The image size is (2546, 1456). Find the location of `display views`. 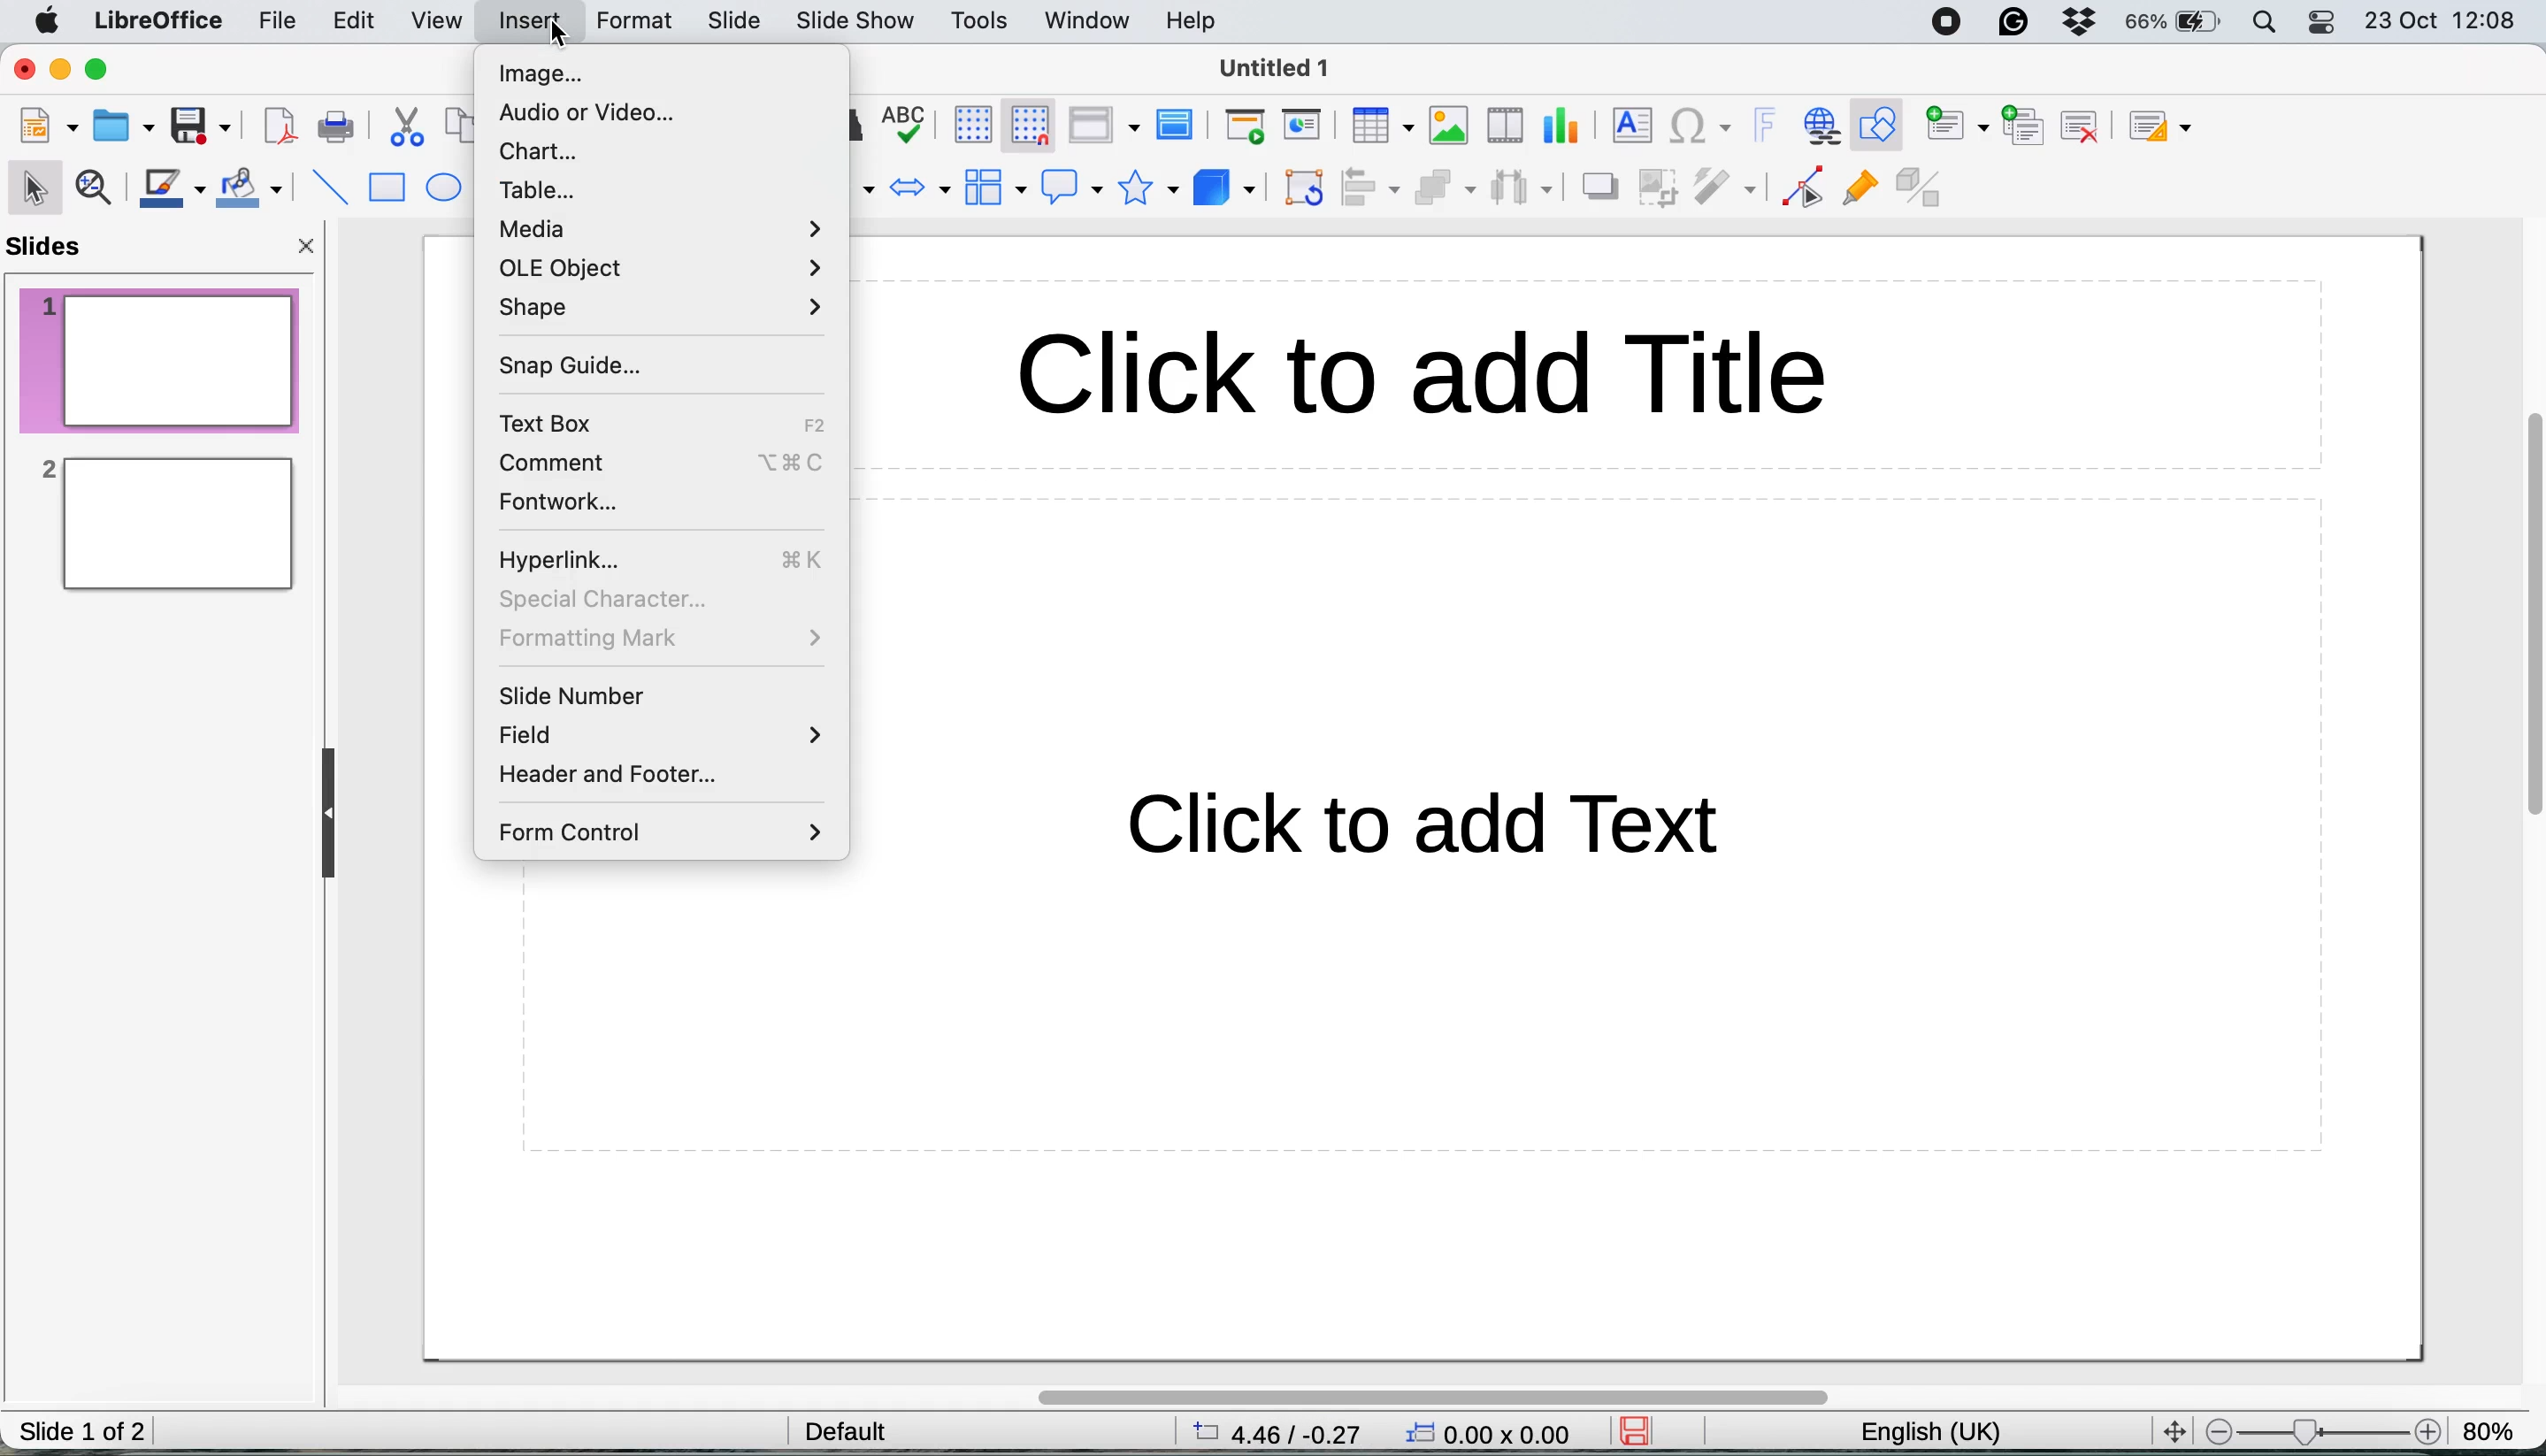

display views is located at coordinates (1102, 125).